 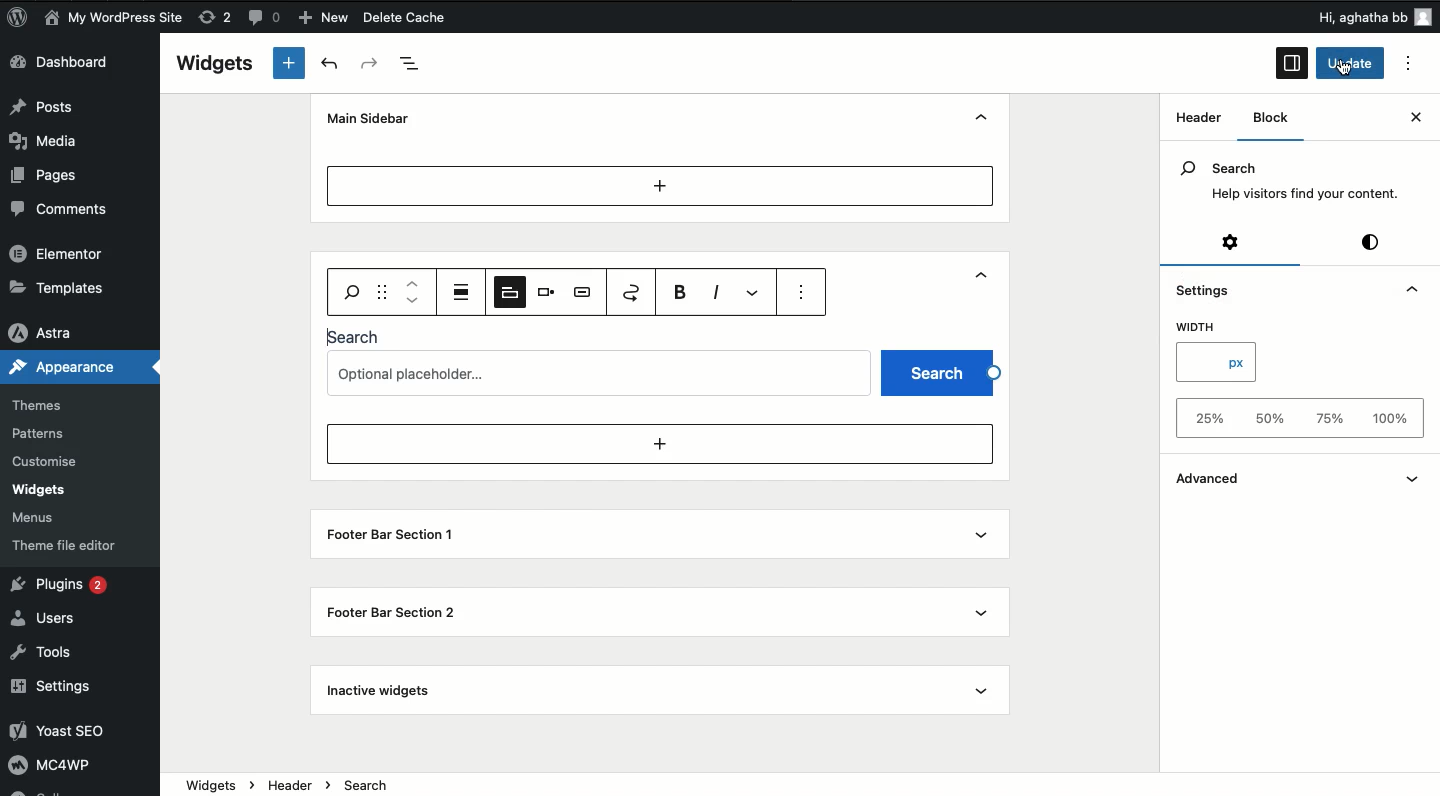 What do you see at coordinates (1228, 244) in the screenshot?
I see `Settings` at bounding box center [1228, 244].